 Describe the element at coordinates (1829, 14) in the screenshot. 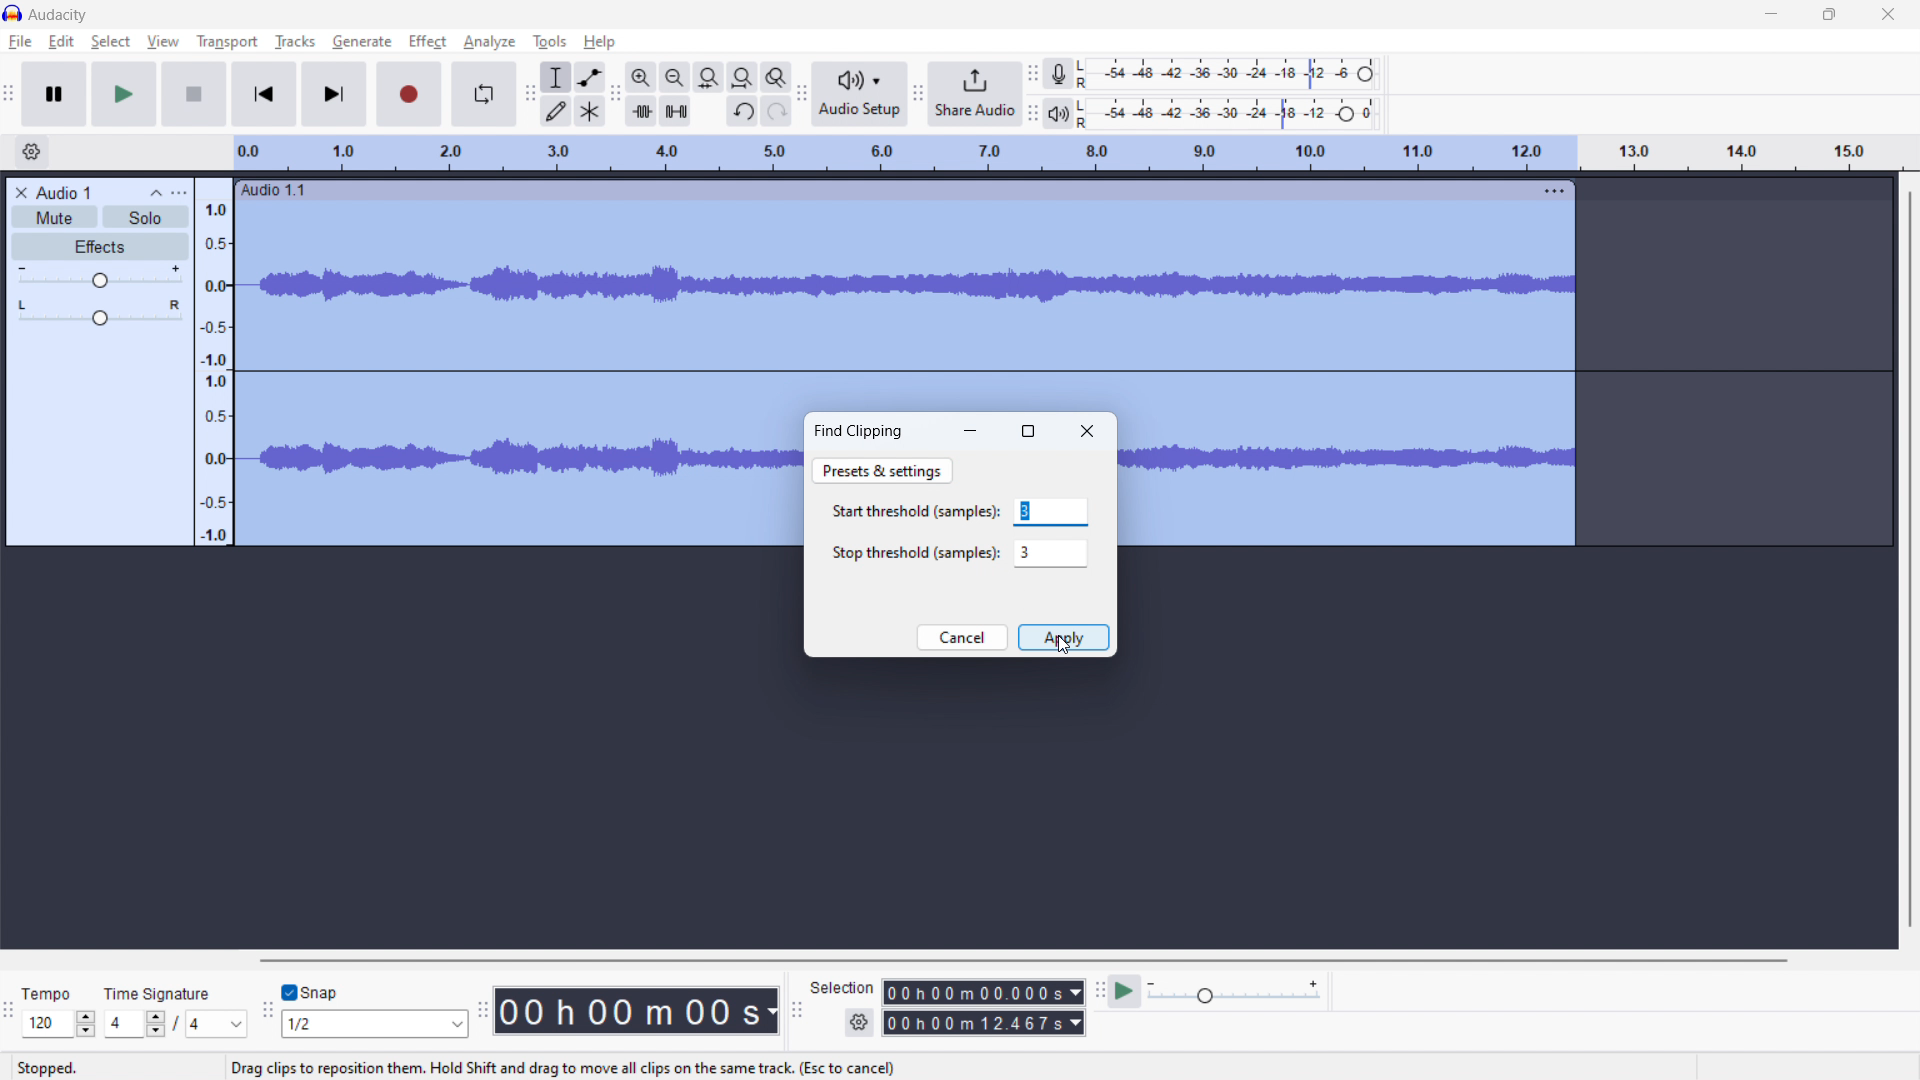

I see `maximize` at that location.